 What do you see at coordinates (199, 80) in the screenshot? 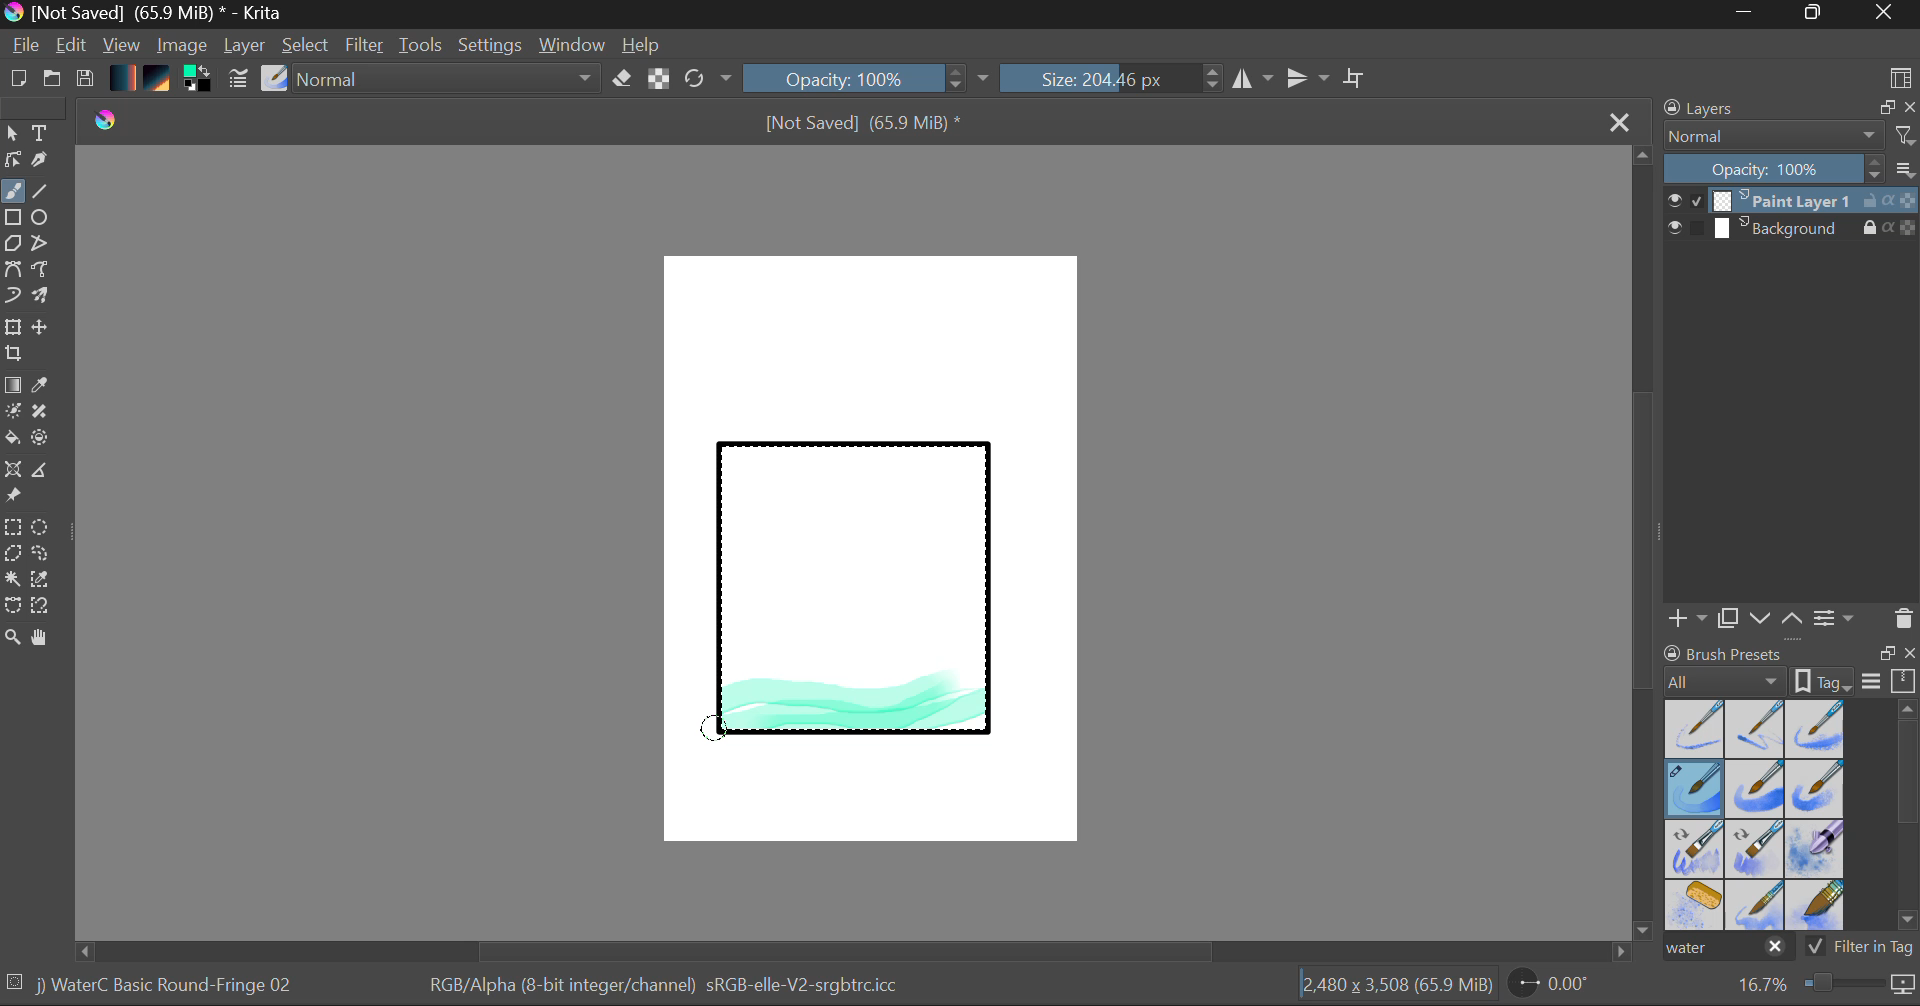
I see `Colors in use` at bounding box center [199, 80].